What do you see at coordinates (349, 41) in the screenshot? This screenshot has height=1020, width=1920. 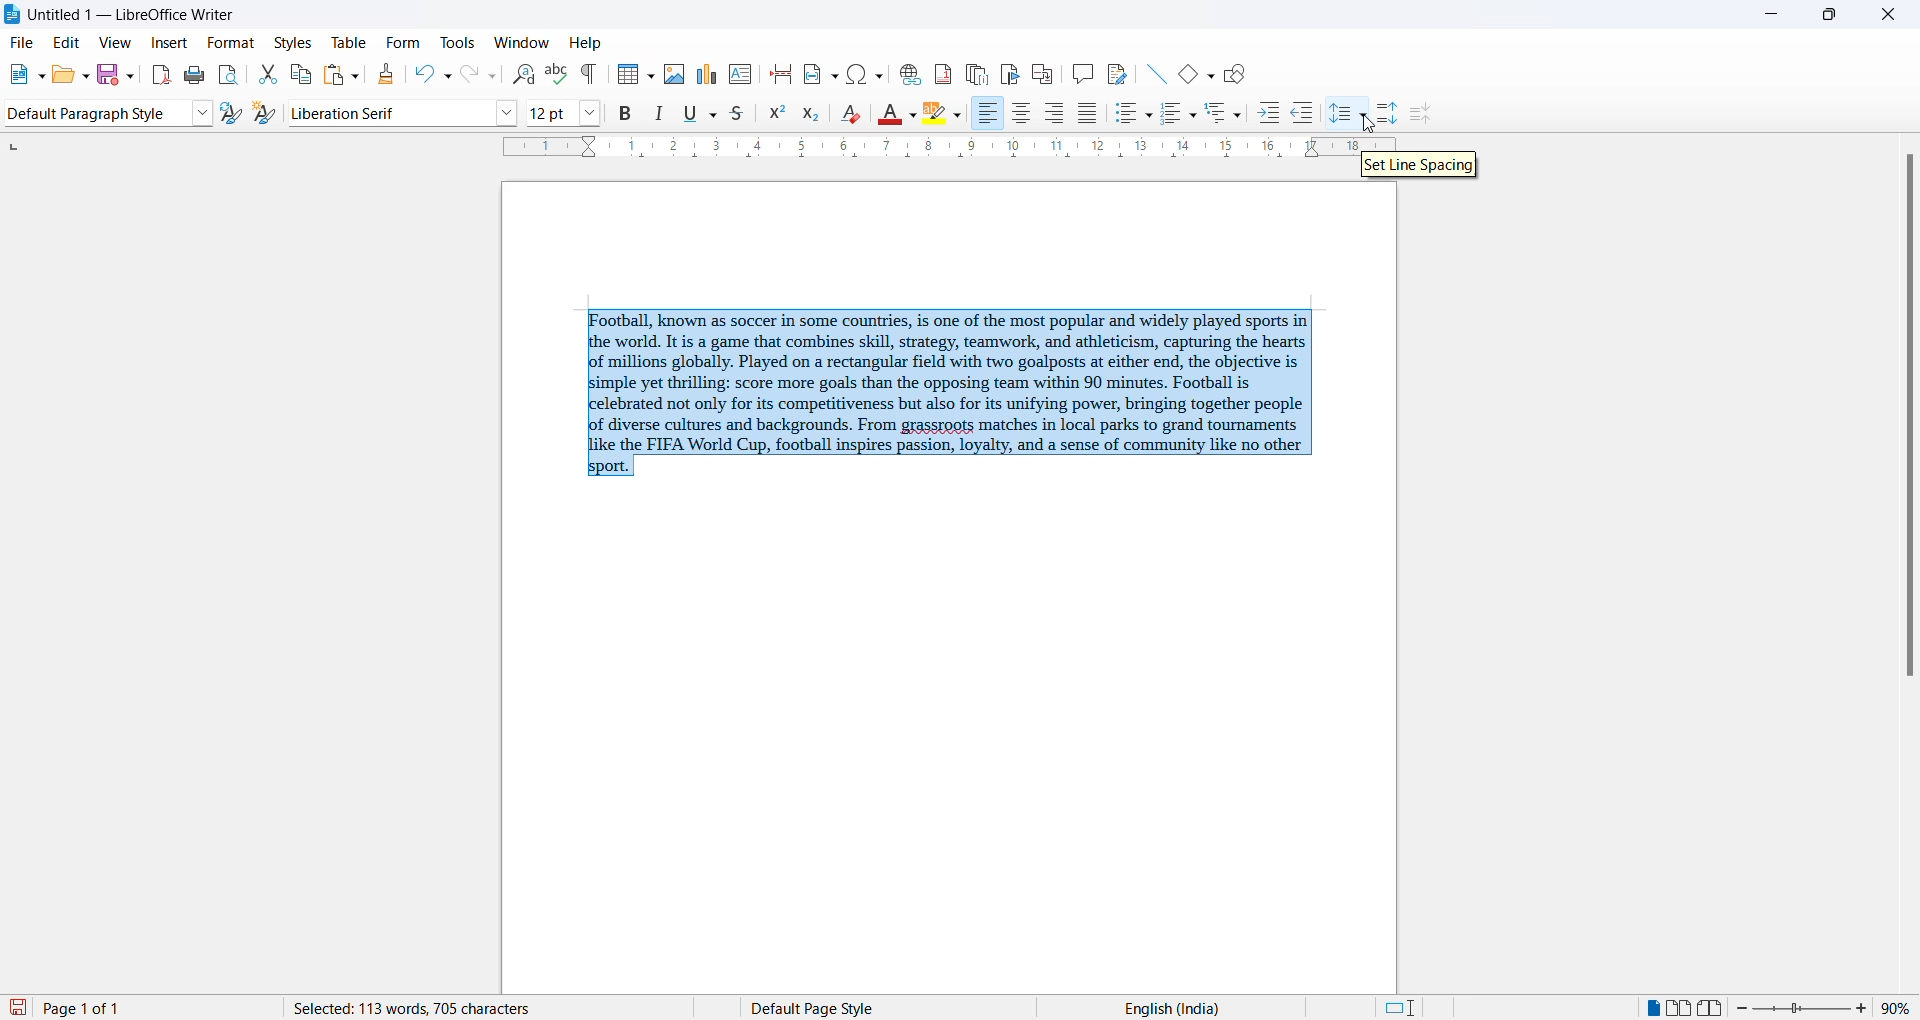 I see `table` at bounding box center [349, 41].